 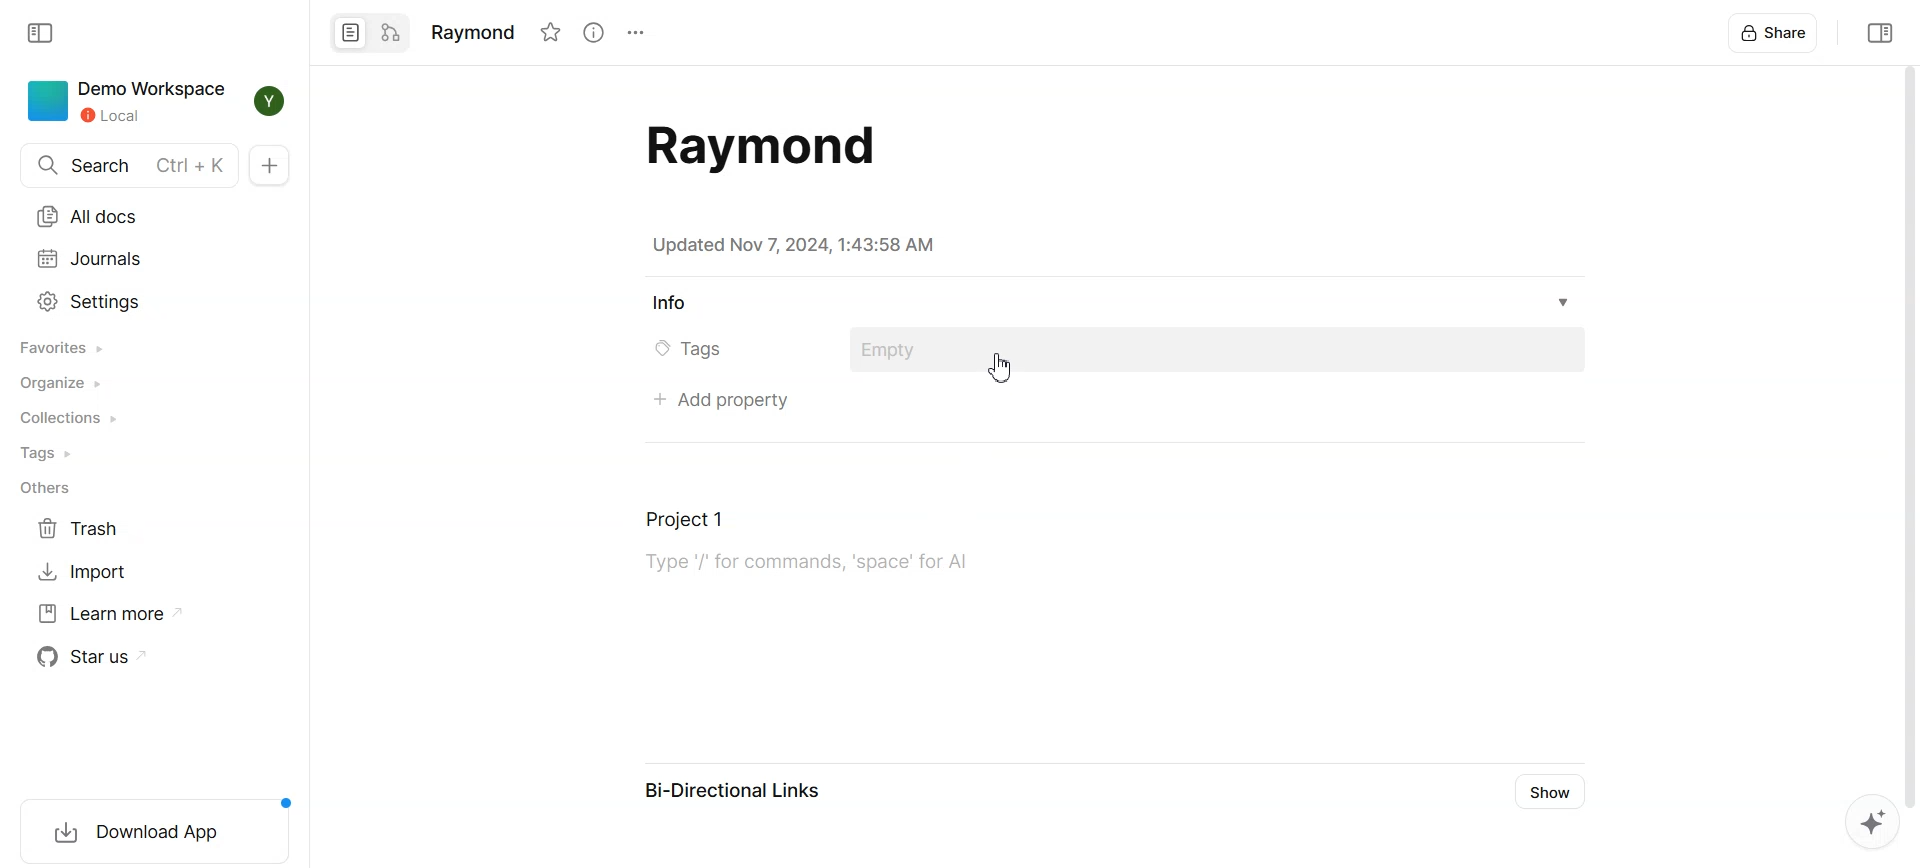 What do you see at coordinates (719, 402) in the screenshot?
I see `Add property` at bounding box center [719, 402].